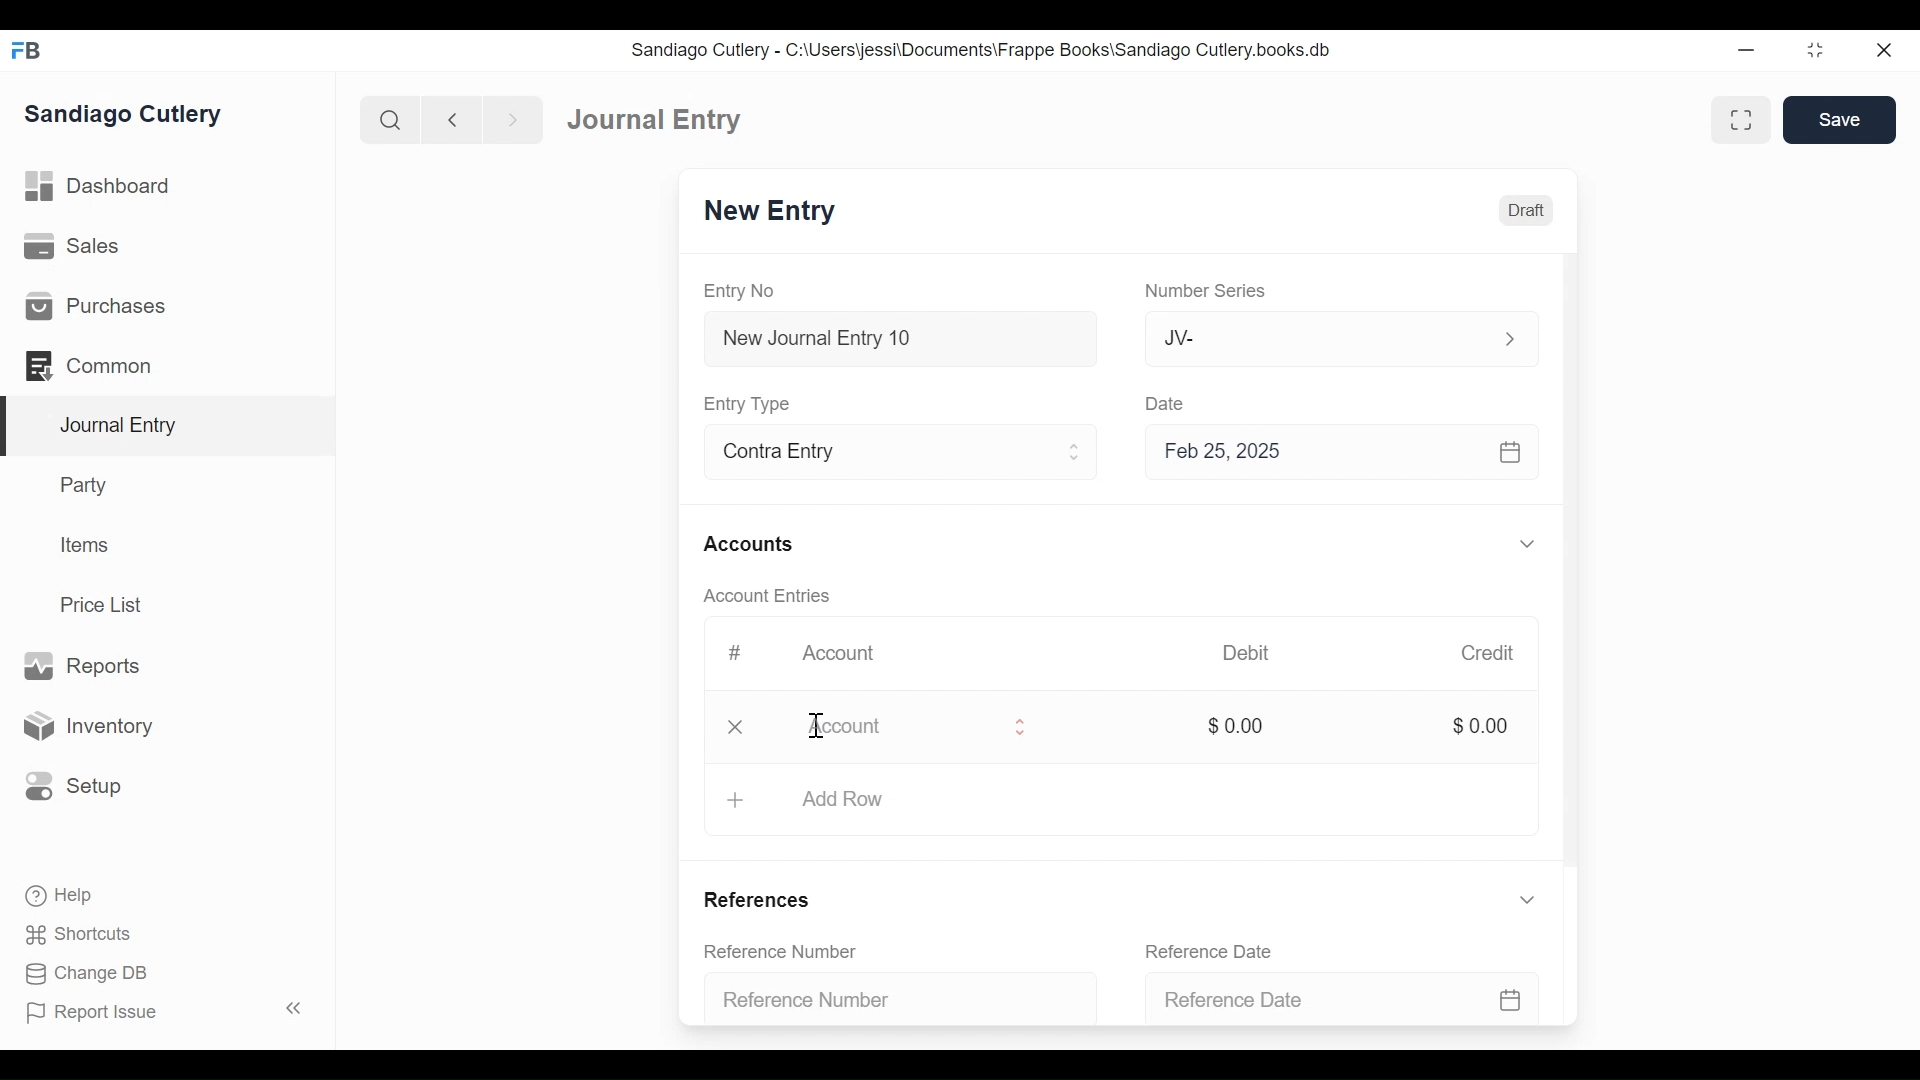  What do you see at coordinates (745, 290) in the screenshot?
I see `Entry No` at bounding box center [745, 290].